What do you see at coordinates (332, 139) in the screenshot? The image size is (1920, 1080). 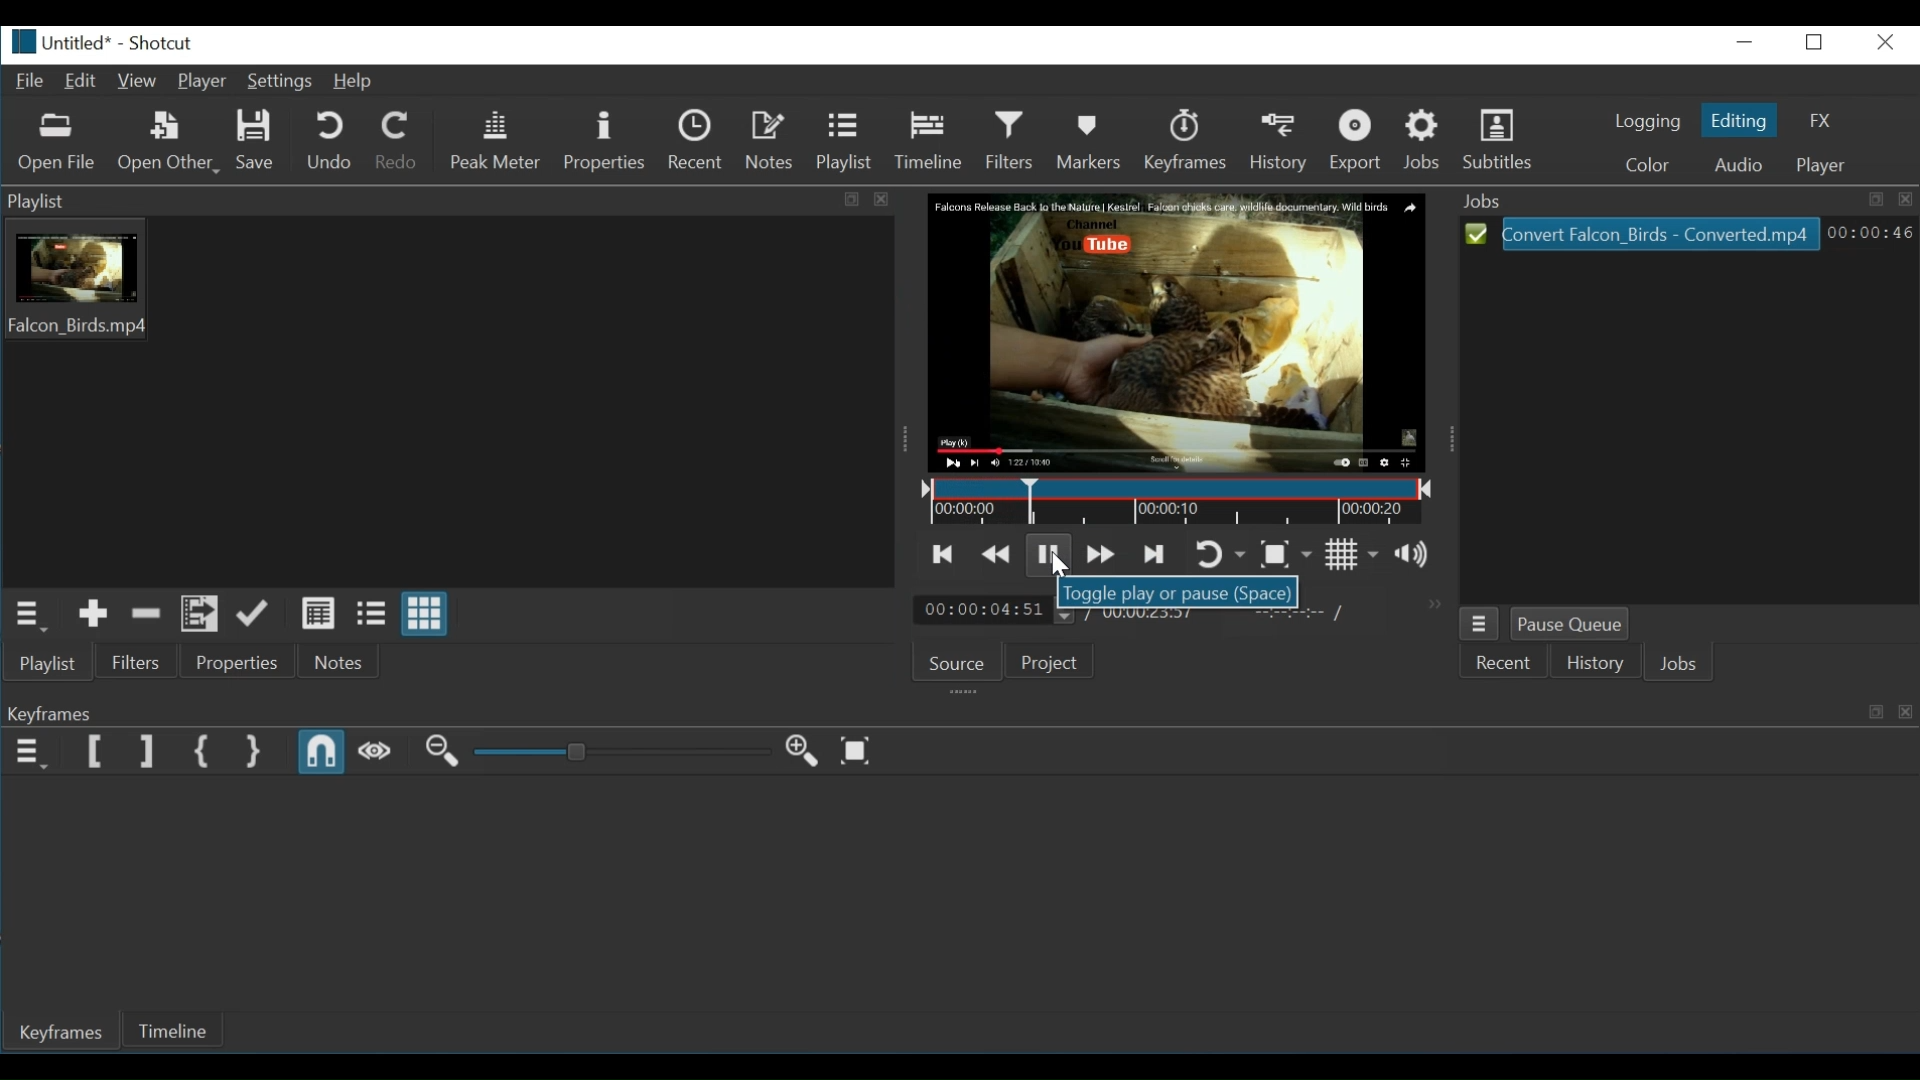 I see `Undo` at bounding box center [332, 139].